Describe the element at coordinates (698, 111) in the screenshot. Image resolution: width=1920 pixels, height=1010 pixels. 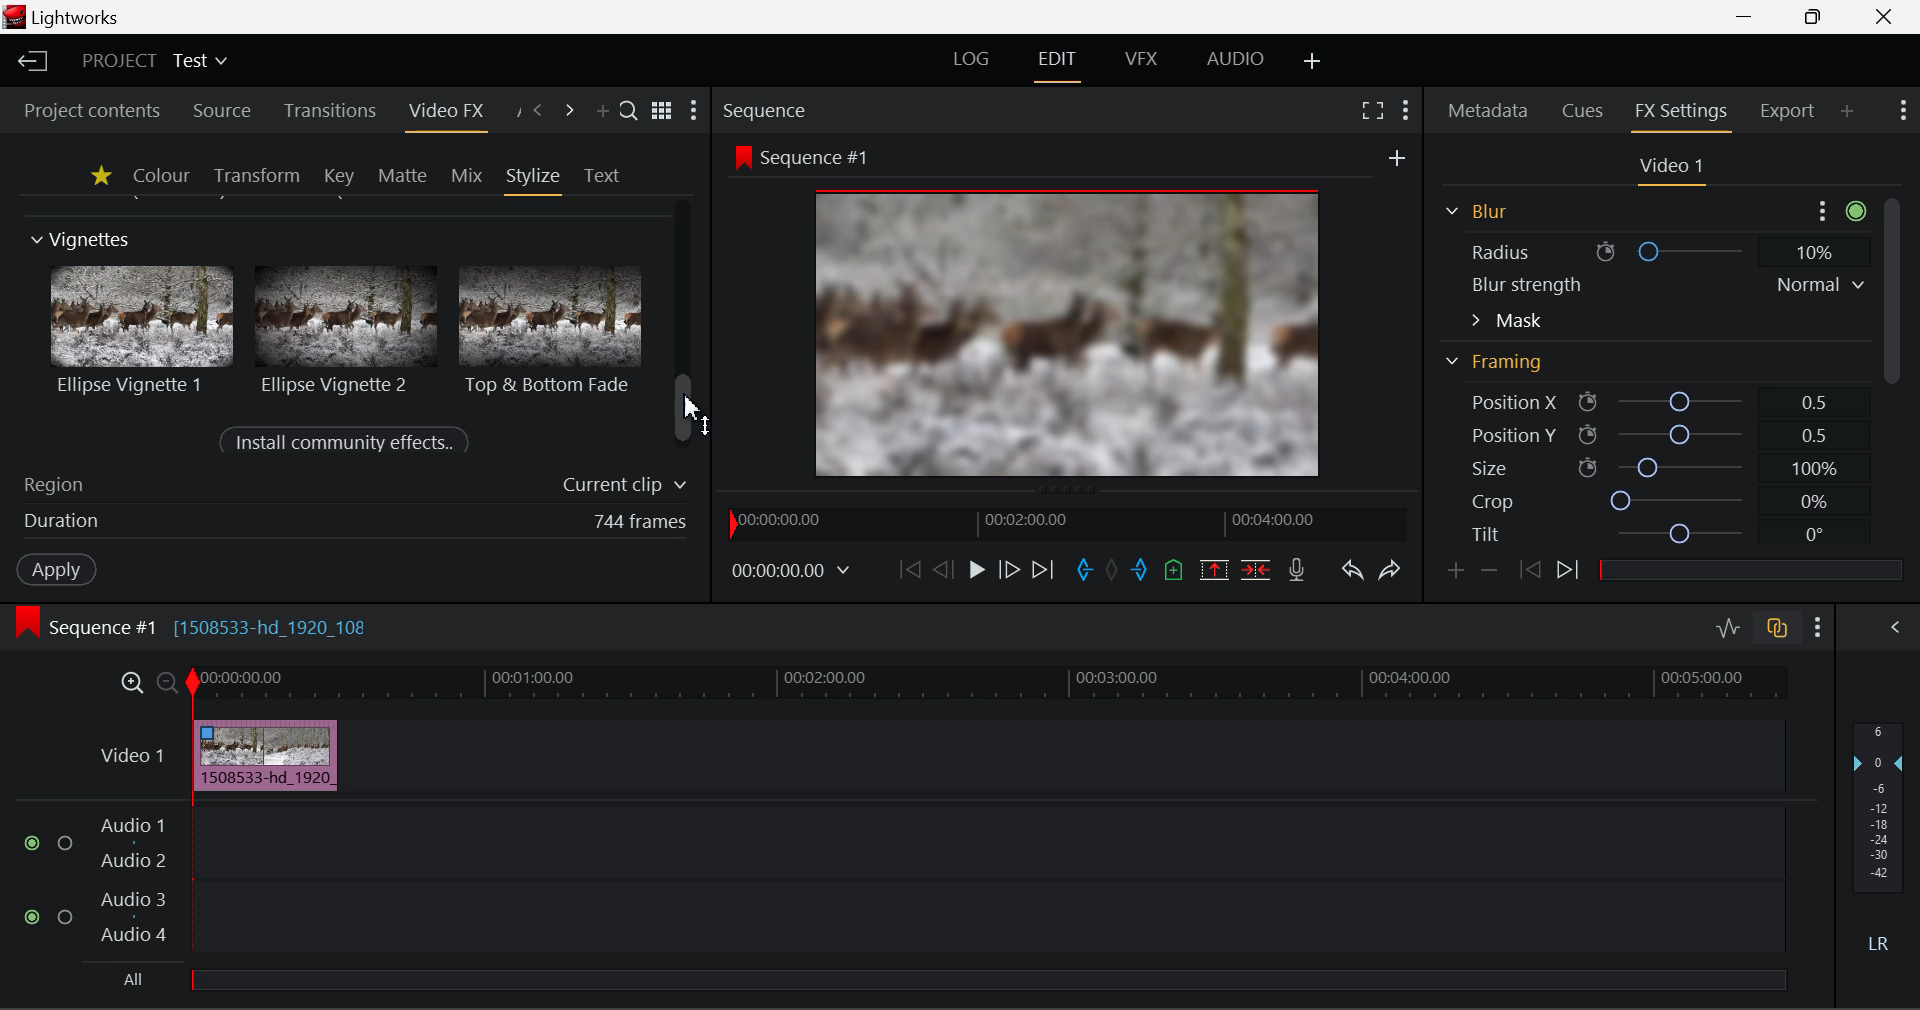
I see `Show Settings` at that location.